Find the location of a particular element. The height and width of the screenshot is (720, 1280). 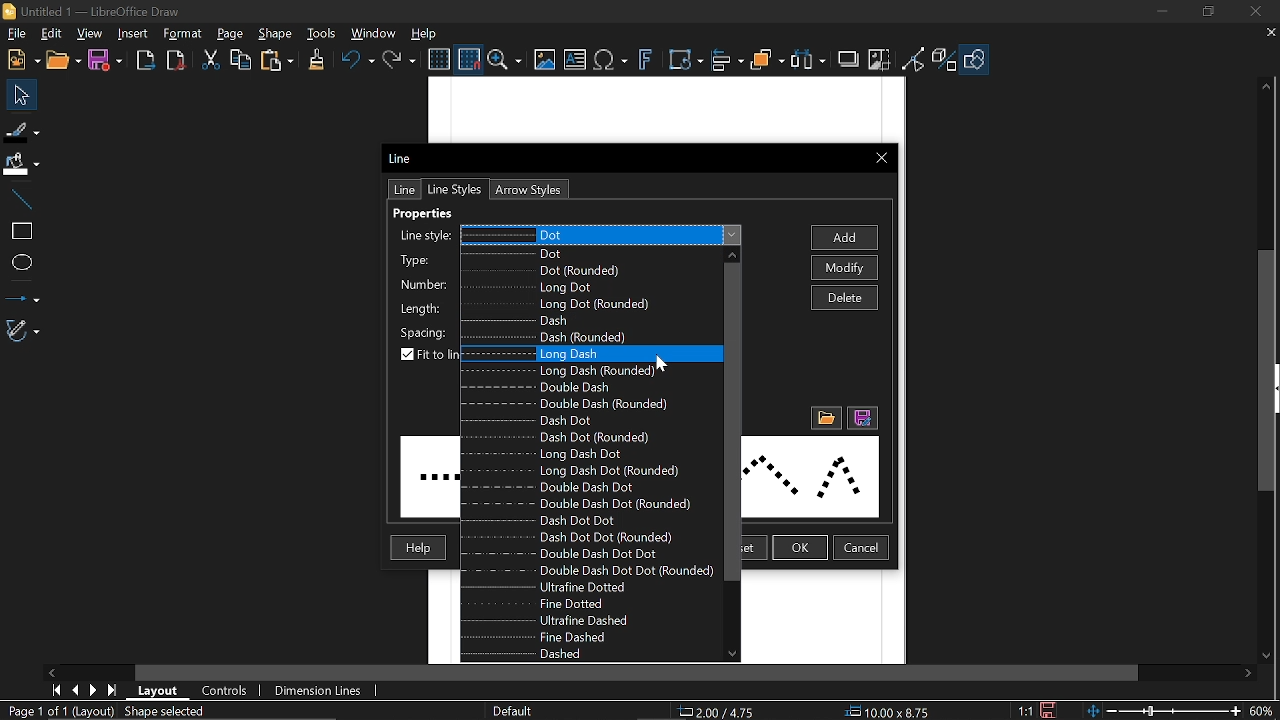

Position is located at coordinates (720, 712).